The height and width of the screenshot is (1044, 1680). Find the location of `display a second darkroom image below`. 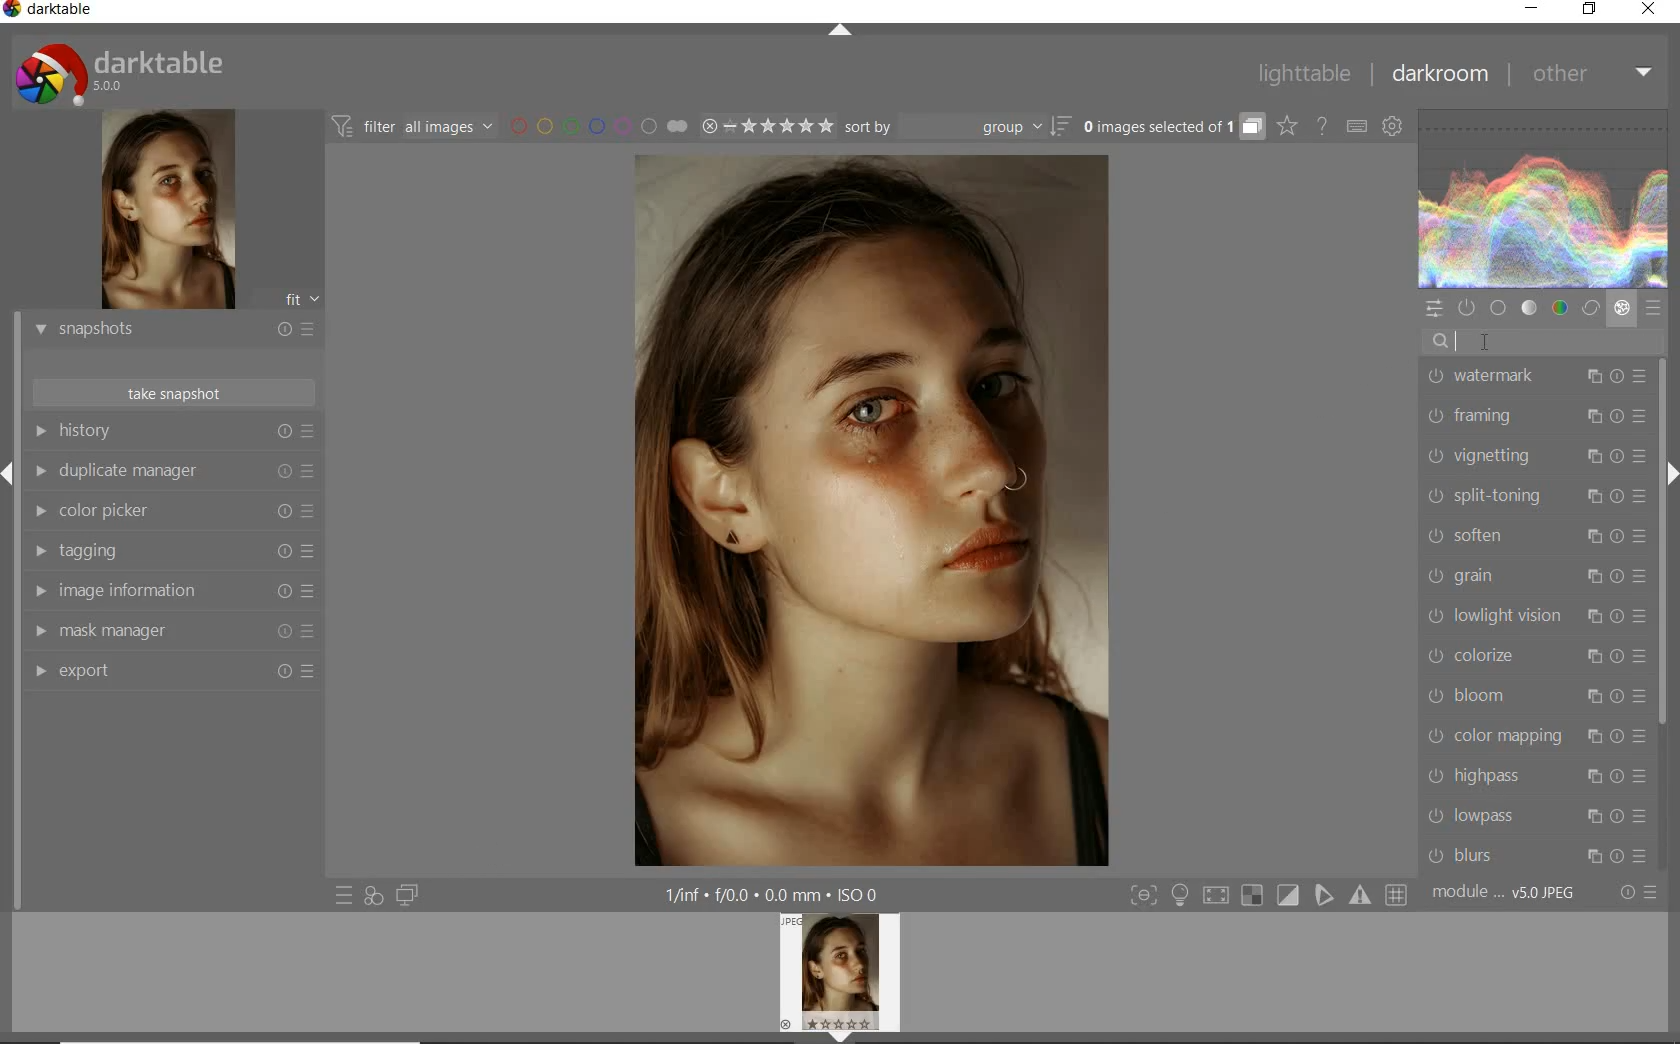

display a second darkroom image below is located at coordinates (404, 896).